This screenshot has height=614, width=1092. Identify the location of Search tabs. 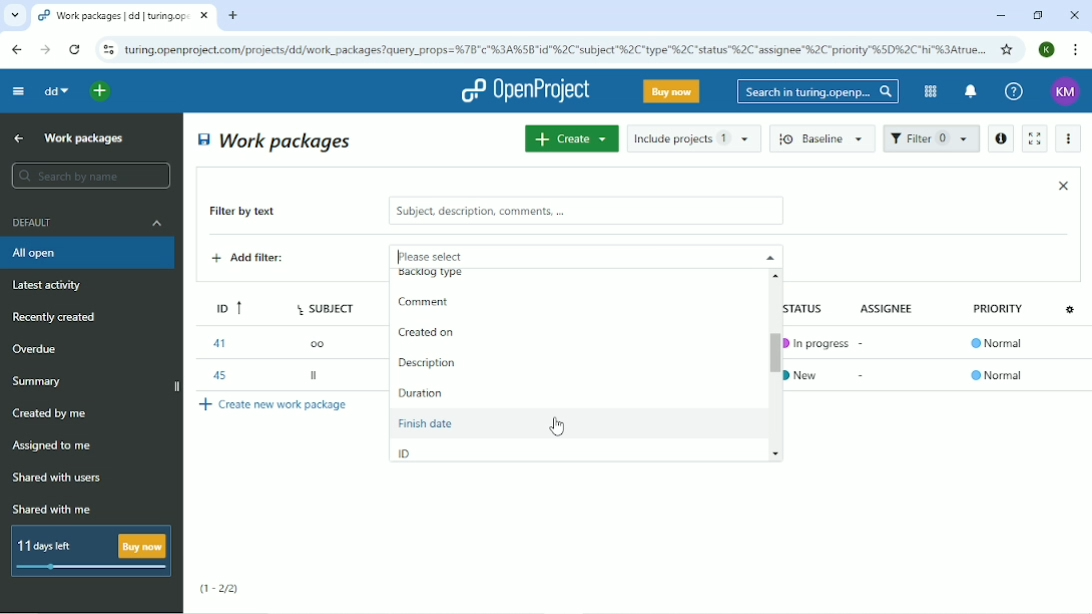
(15, 16).